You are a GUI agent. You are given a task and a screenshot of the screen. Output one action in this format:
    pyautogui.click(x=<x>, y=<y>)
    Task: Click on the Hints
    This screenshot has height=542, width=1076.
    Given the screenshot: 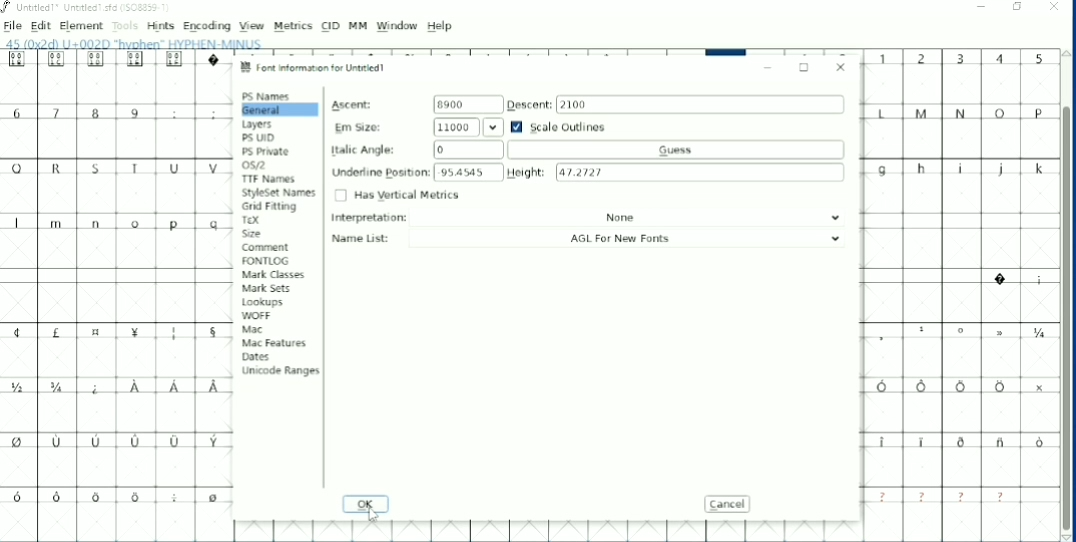 What is the action you would take?
    pyautogui.click(x=160, y=26)
    